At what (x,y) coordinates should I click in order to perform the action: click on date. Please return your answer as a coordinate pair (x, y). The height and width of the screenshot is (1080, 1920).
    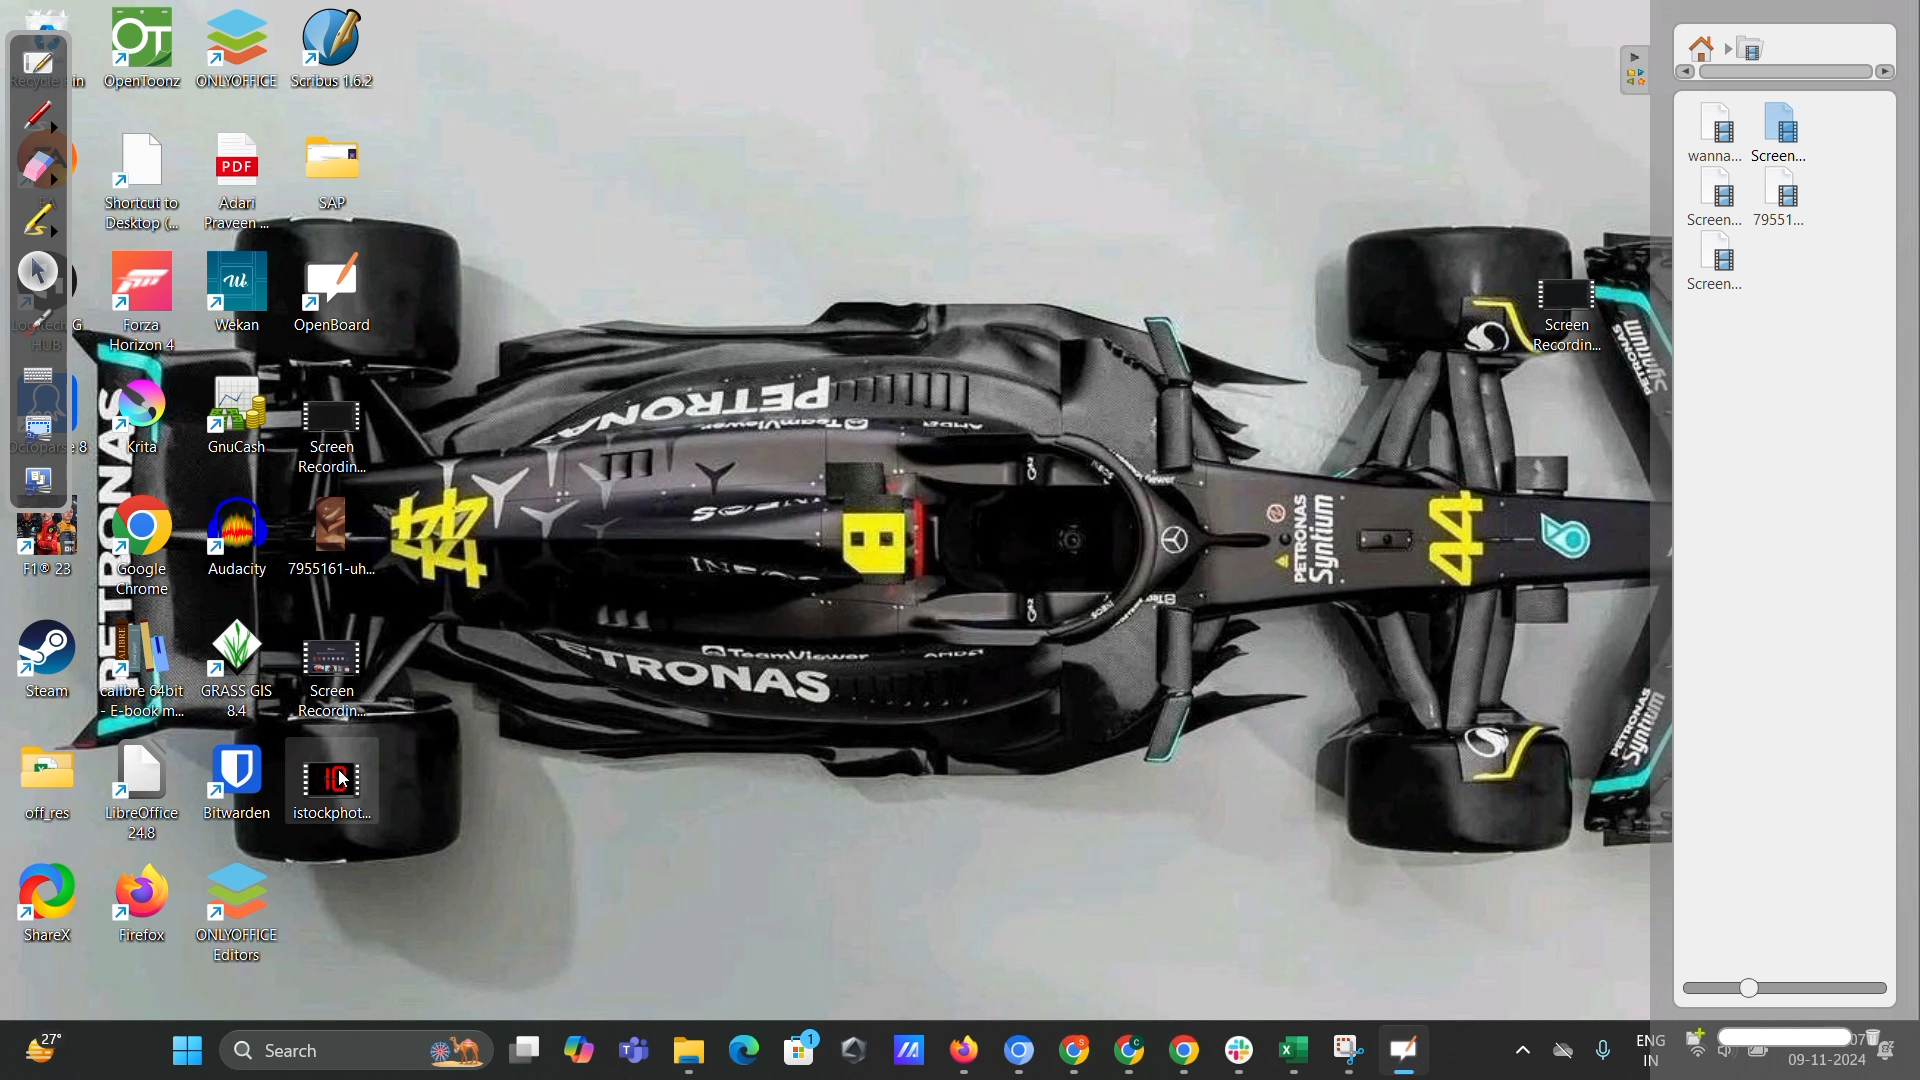
    Looking at the image, I should click on (1821, 1066).